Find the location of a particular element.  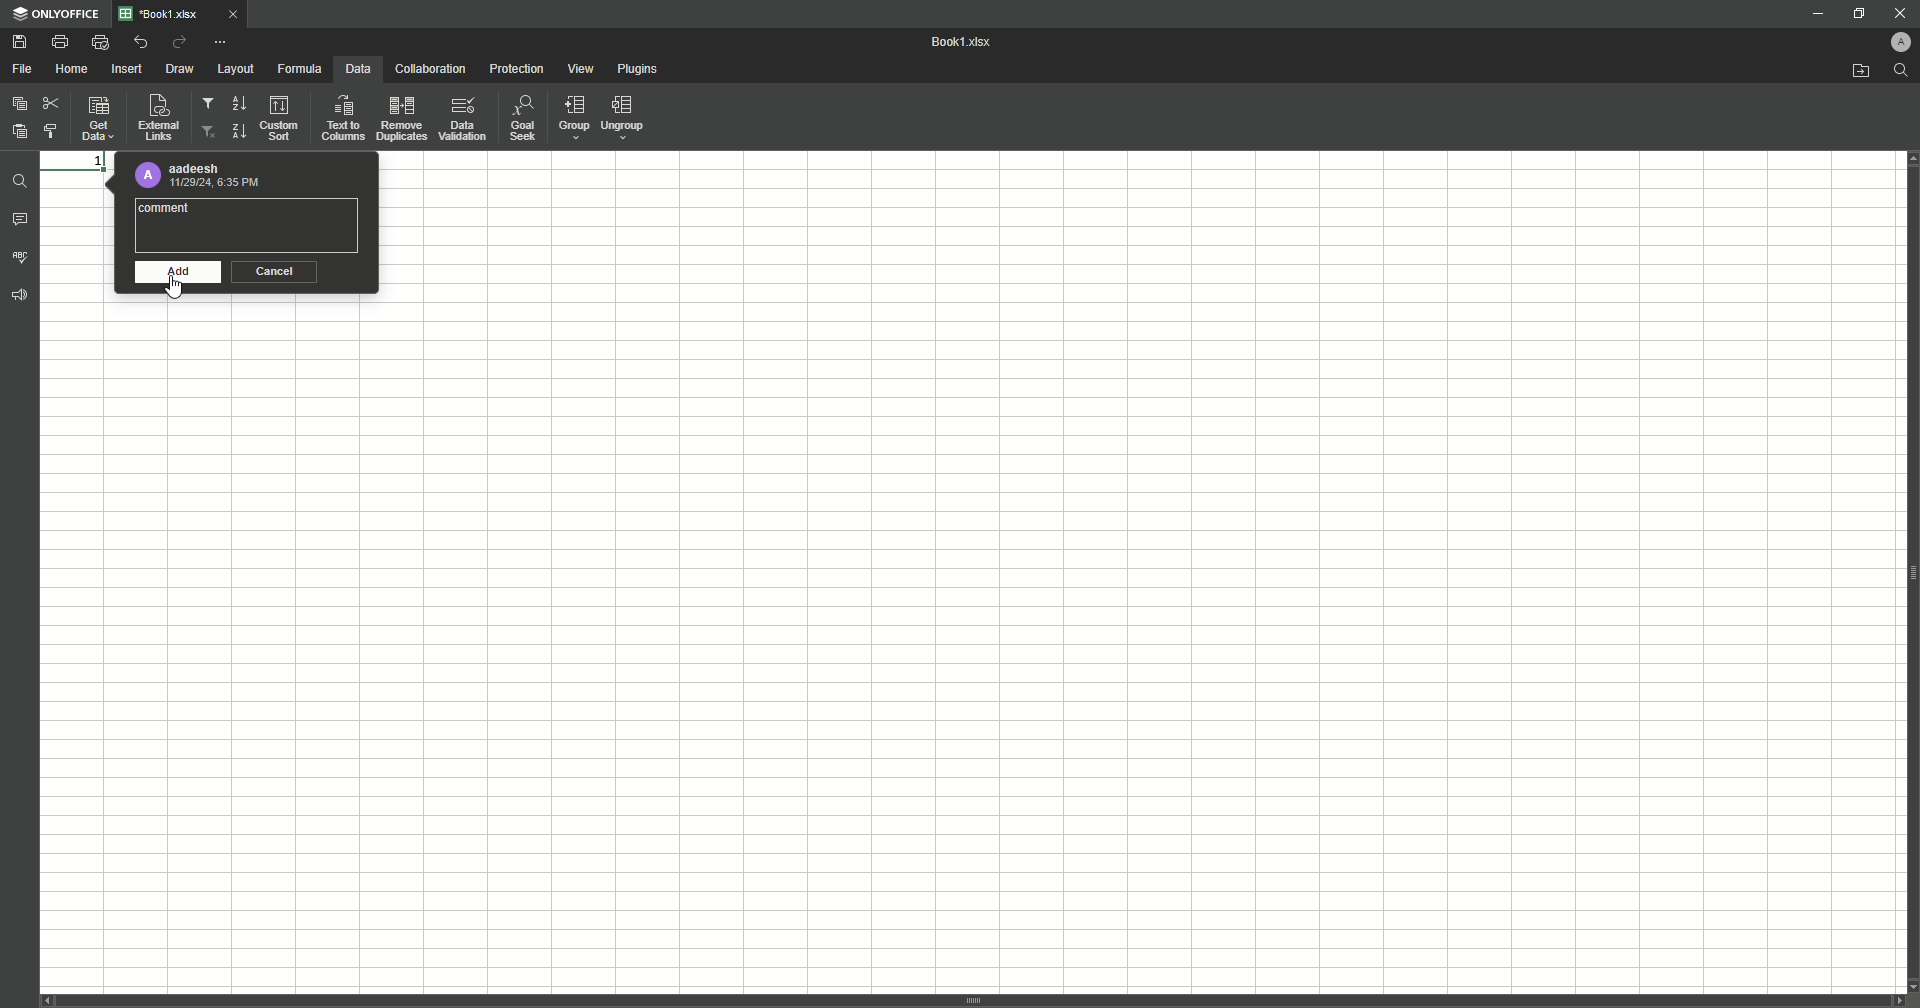

Home is located at coordinates (74, 69).